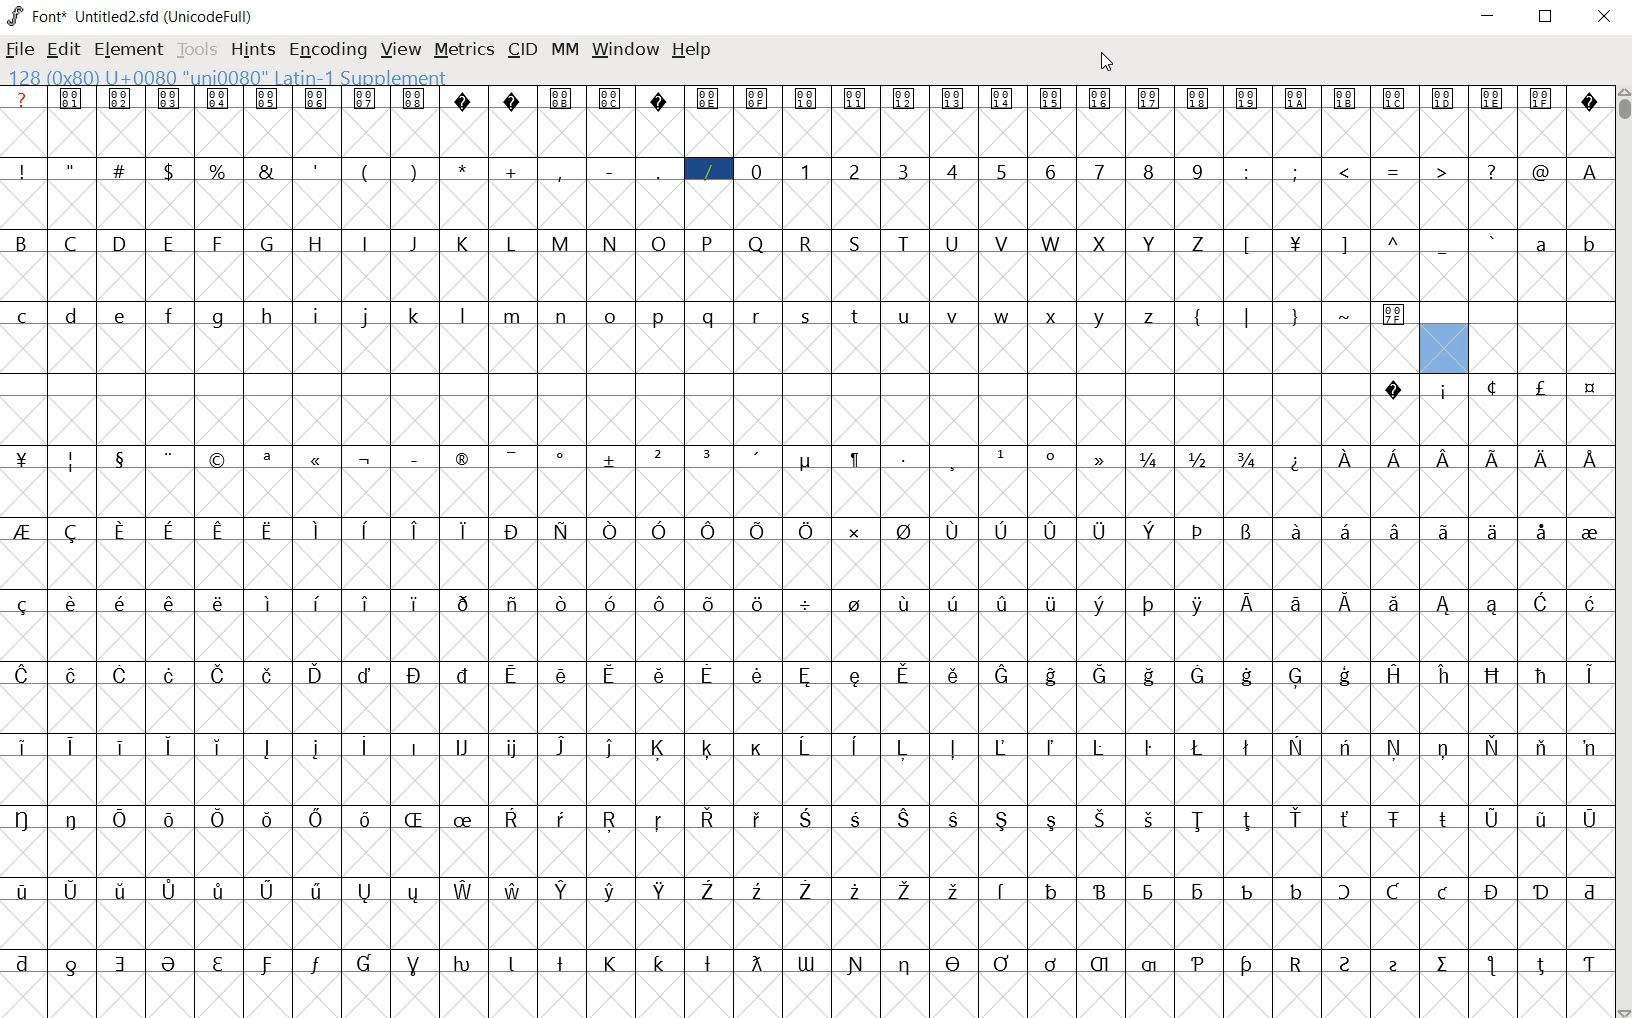  What do you see at coordinates (806, 99) in the screenshot?
I see `glyph` at bounding box center [806, 99].